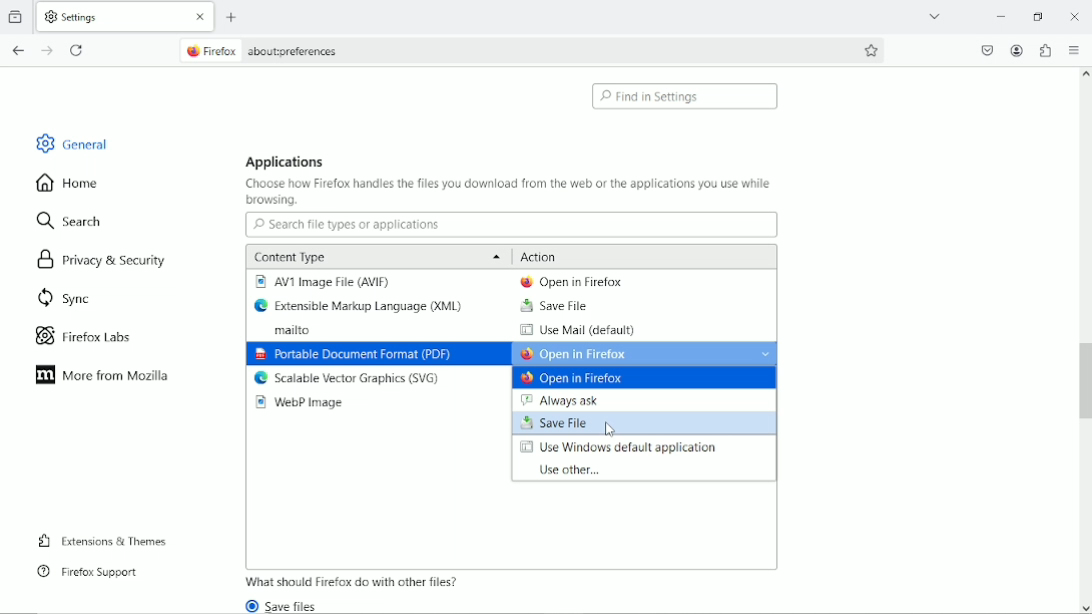 Image resolution: width=1092 pixels, height=614 pixels. What do you see at coordinates (645, 424) in the screenshot?
I see `Save File` at bounding box center [645, 424].